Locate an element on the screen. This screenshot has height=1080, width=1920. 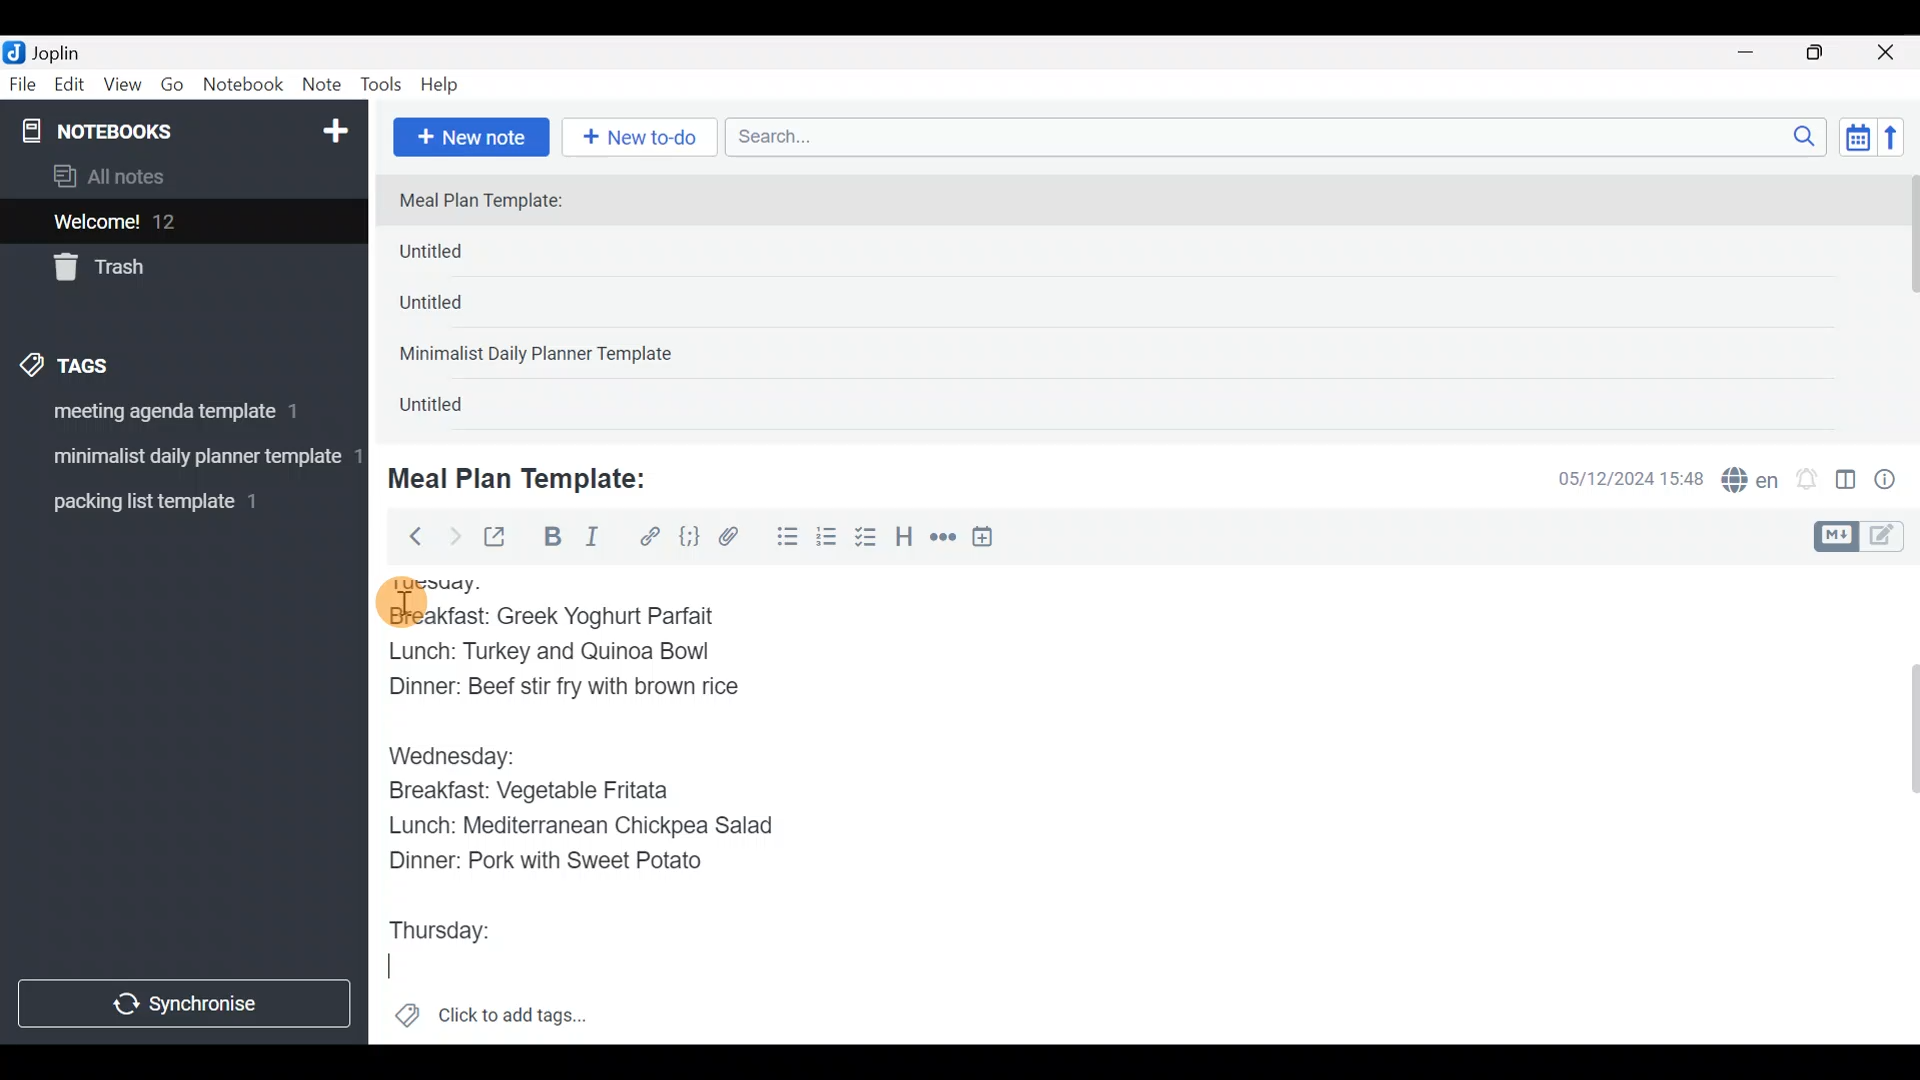
Go is located at coordinates (172, 89).